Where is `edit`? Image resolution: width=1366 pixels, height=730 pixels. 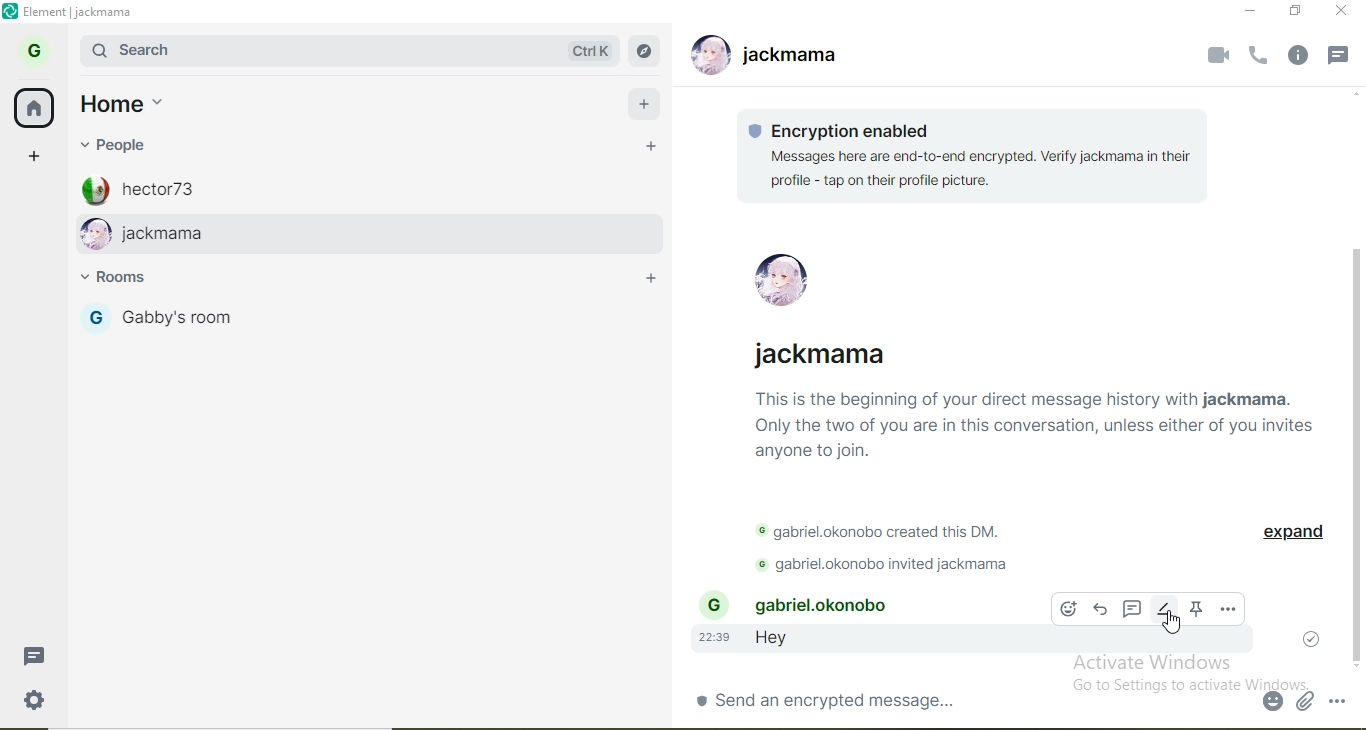
edit is located at coordinates (1163, 609).